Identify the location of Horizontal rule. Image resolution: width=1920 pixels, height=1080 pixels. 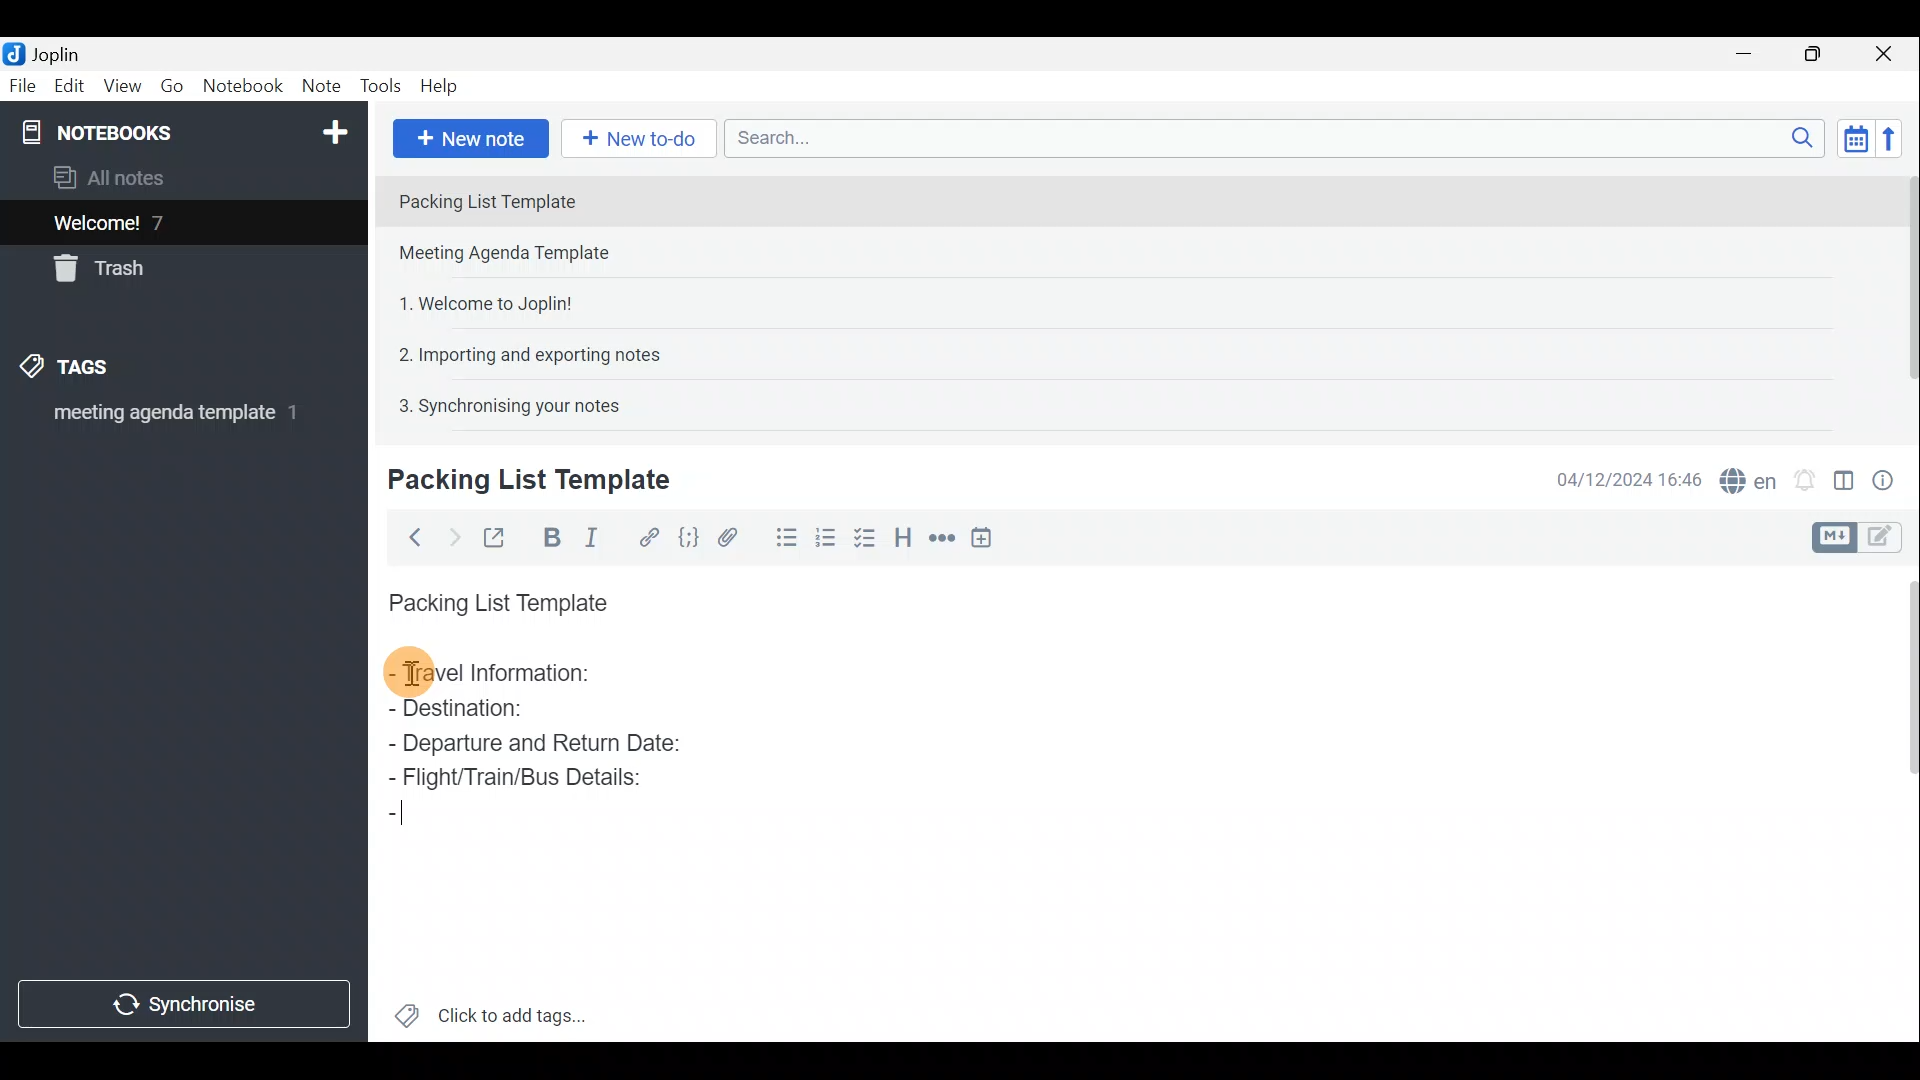
(939, 538).